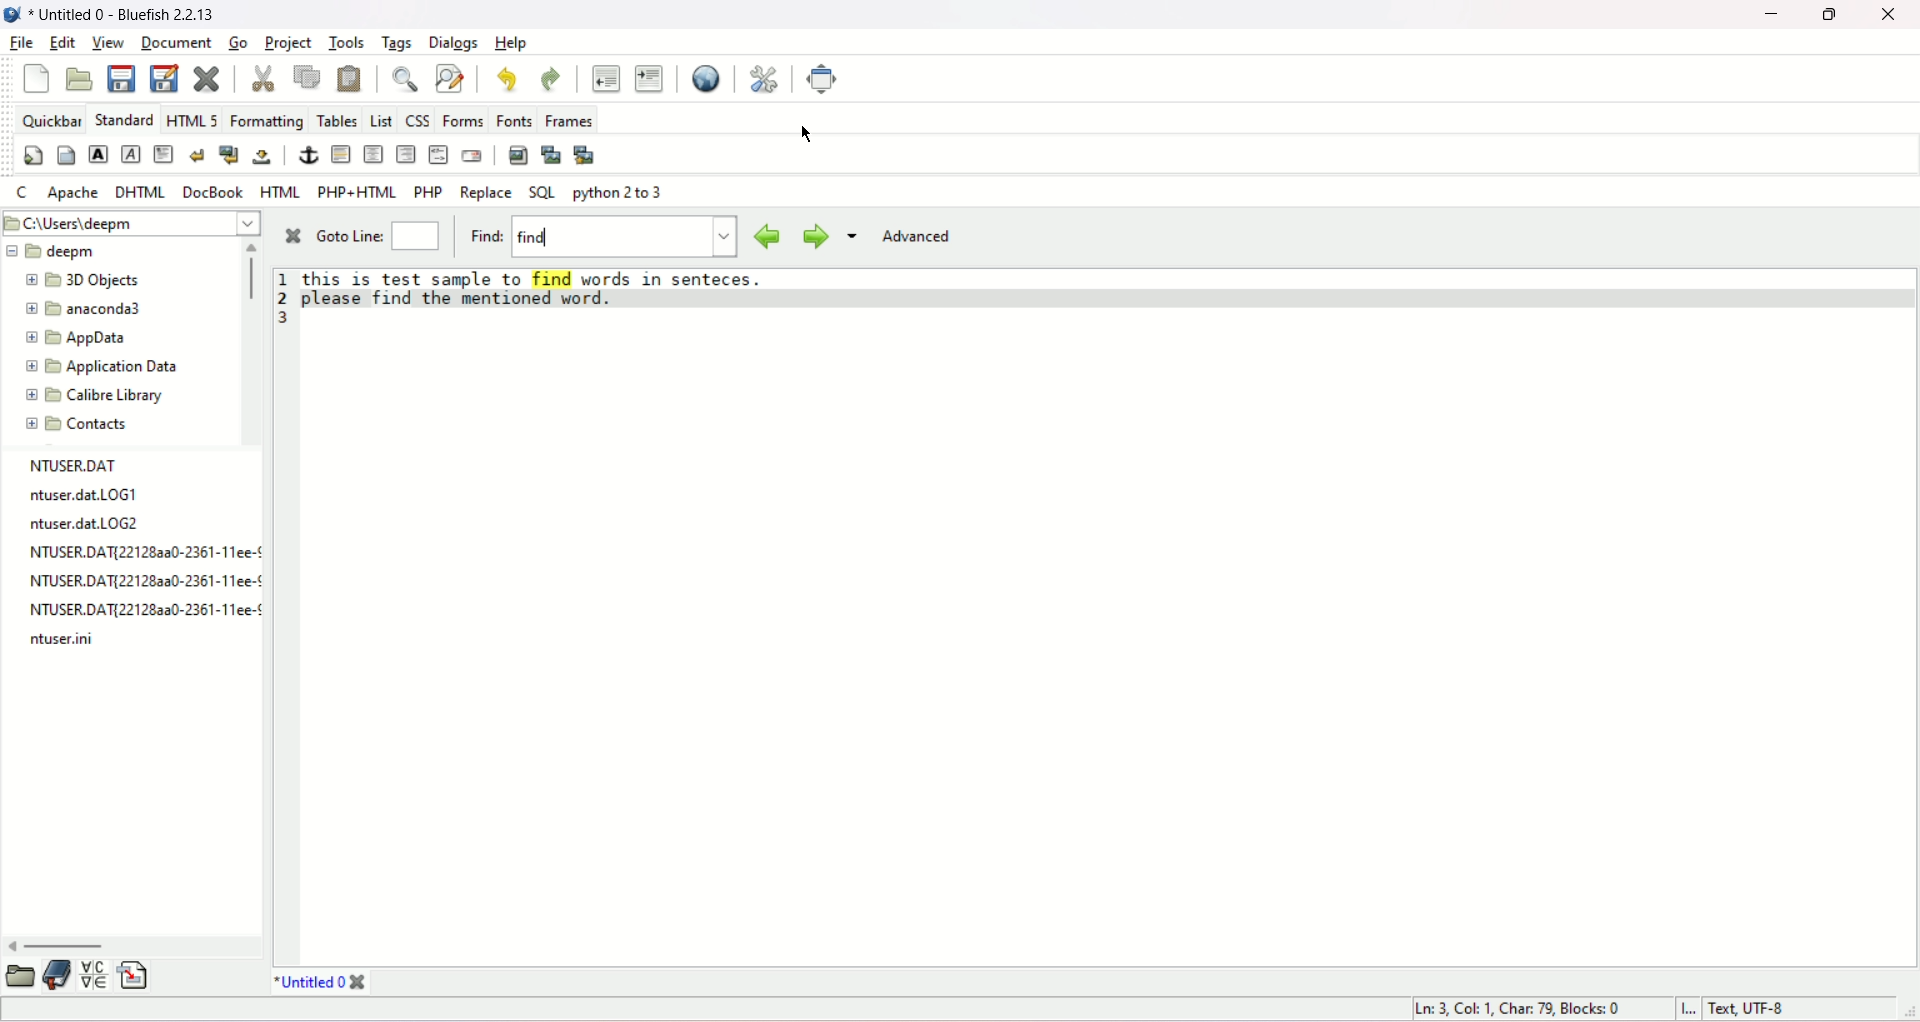 This screenshot has height=1022, width=1920. What do you see at coordinates (807, 136) in the screenshot?
I see `cursor` at bounding box center [807, 136].